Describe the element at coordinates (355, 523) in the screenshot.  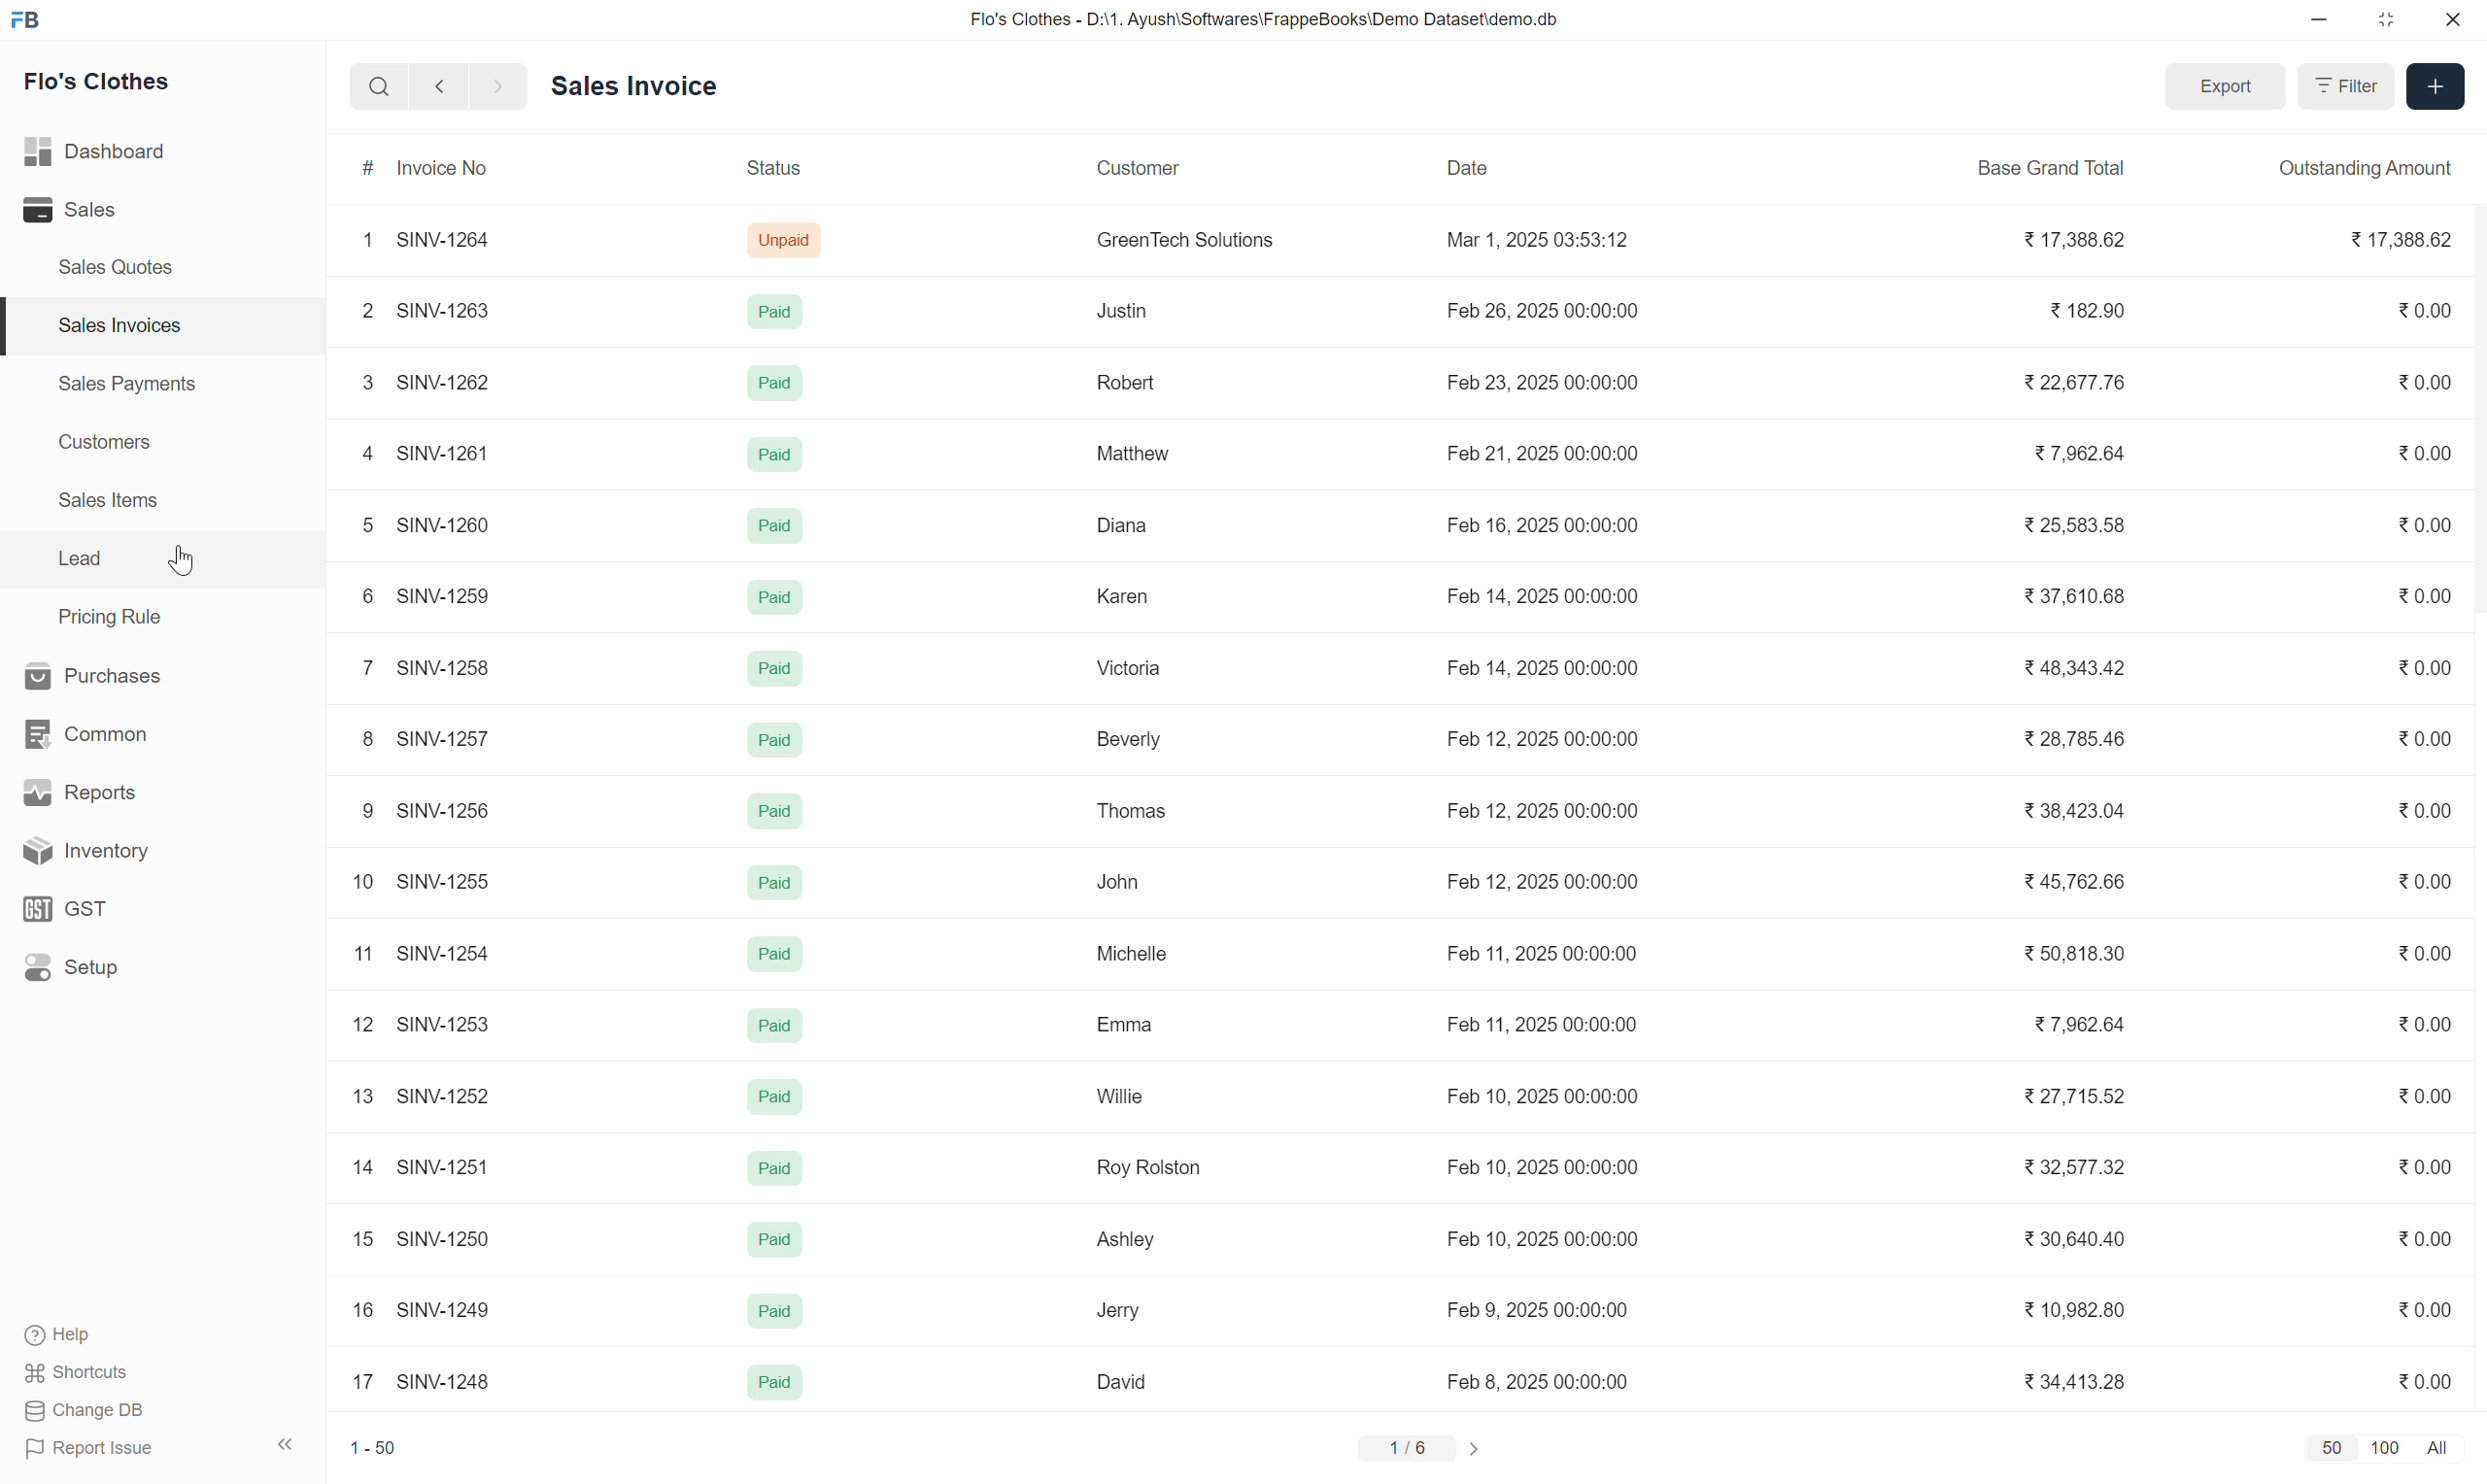
I see `5` at that location.